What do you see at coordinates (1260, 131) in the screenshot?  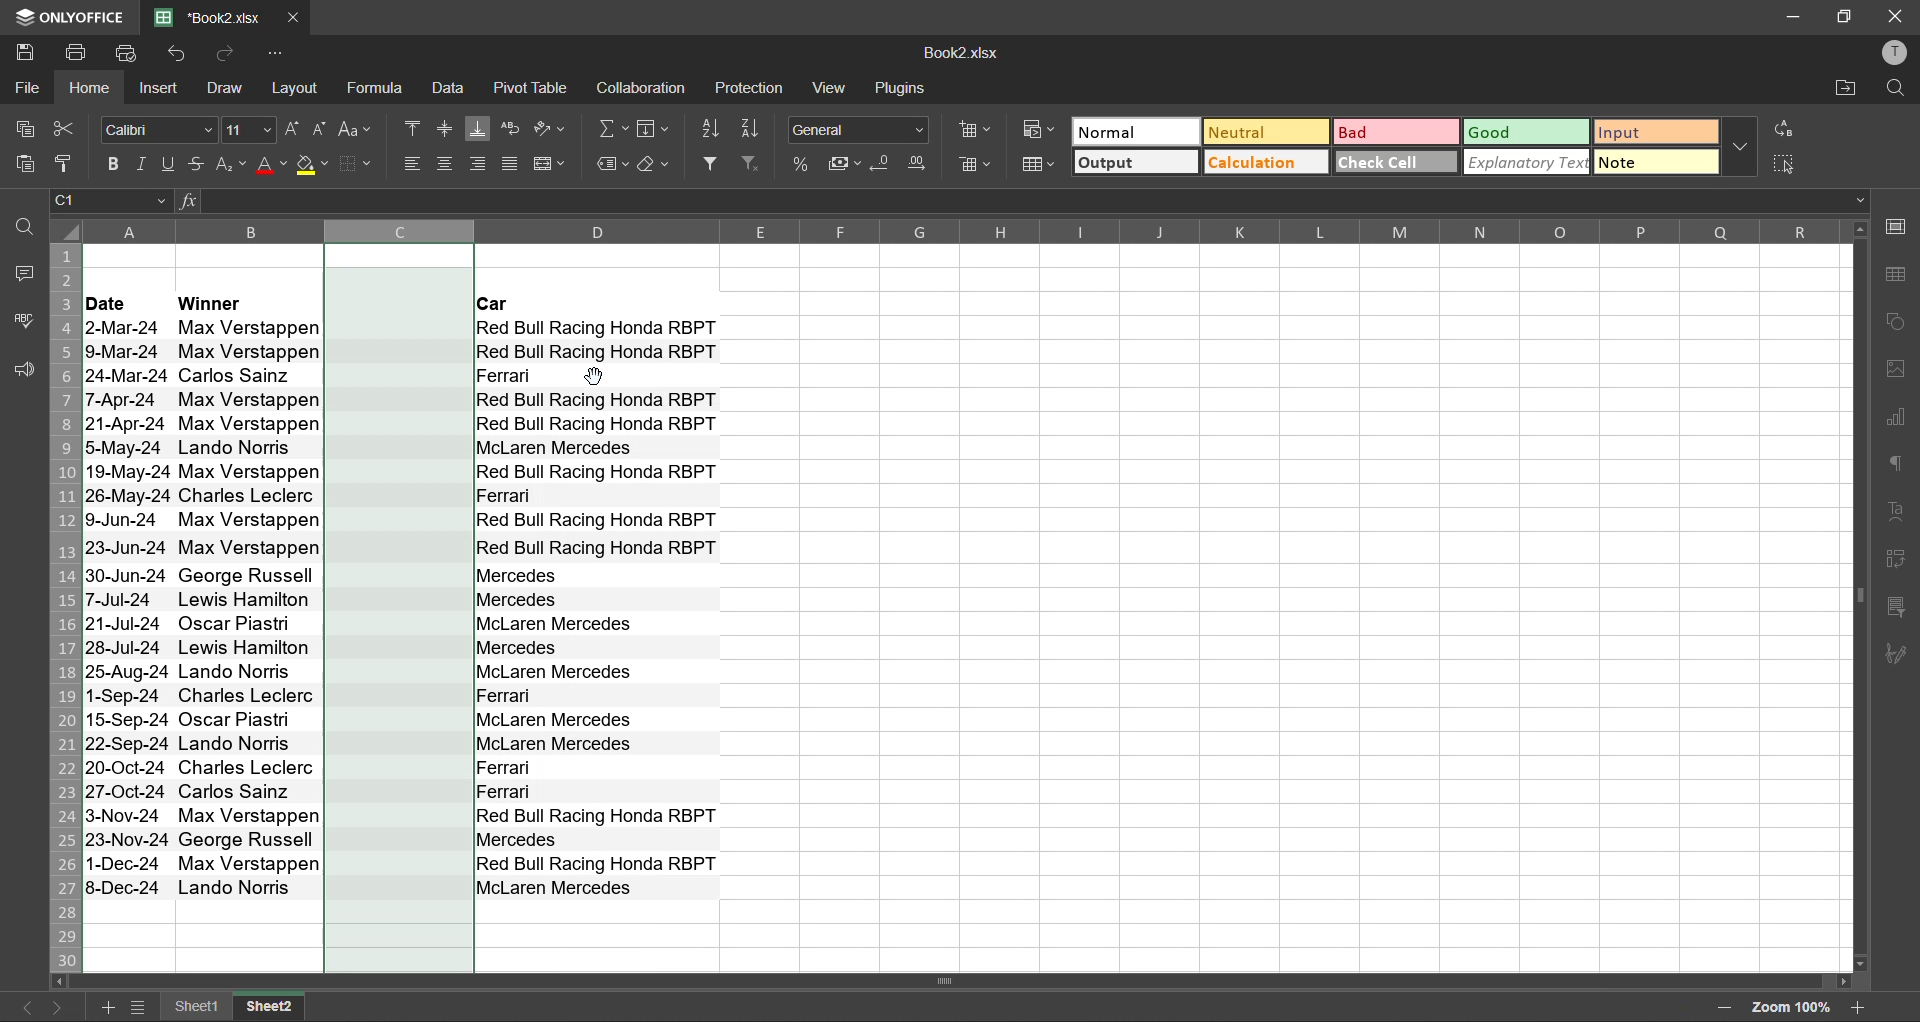 I see `neutral` at bounding box center [1260, 131].